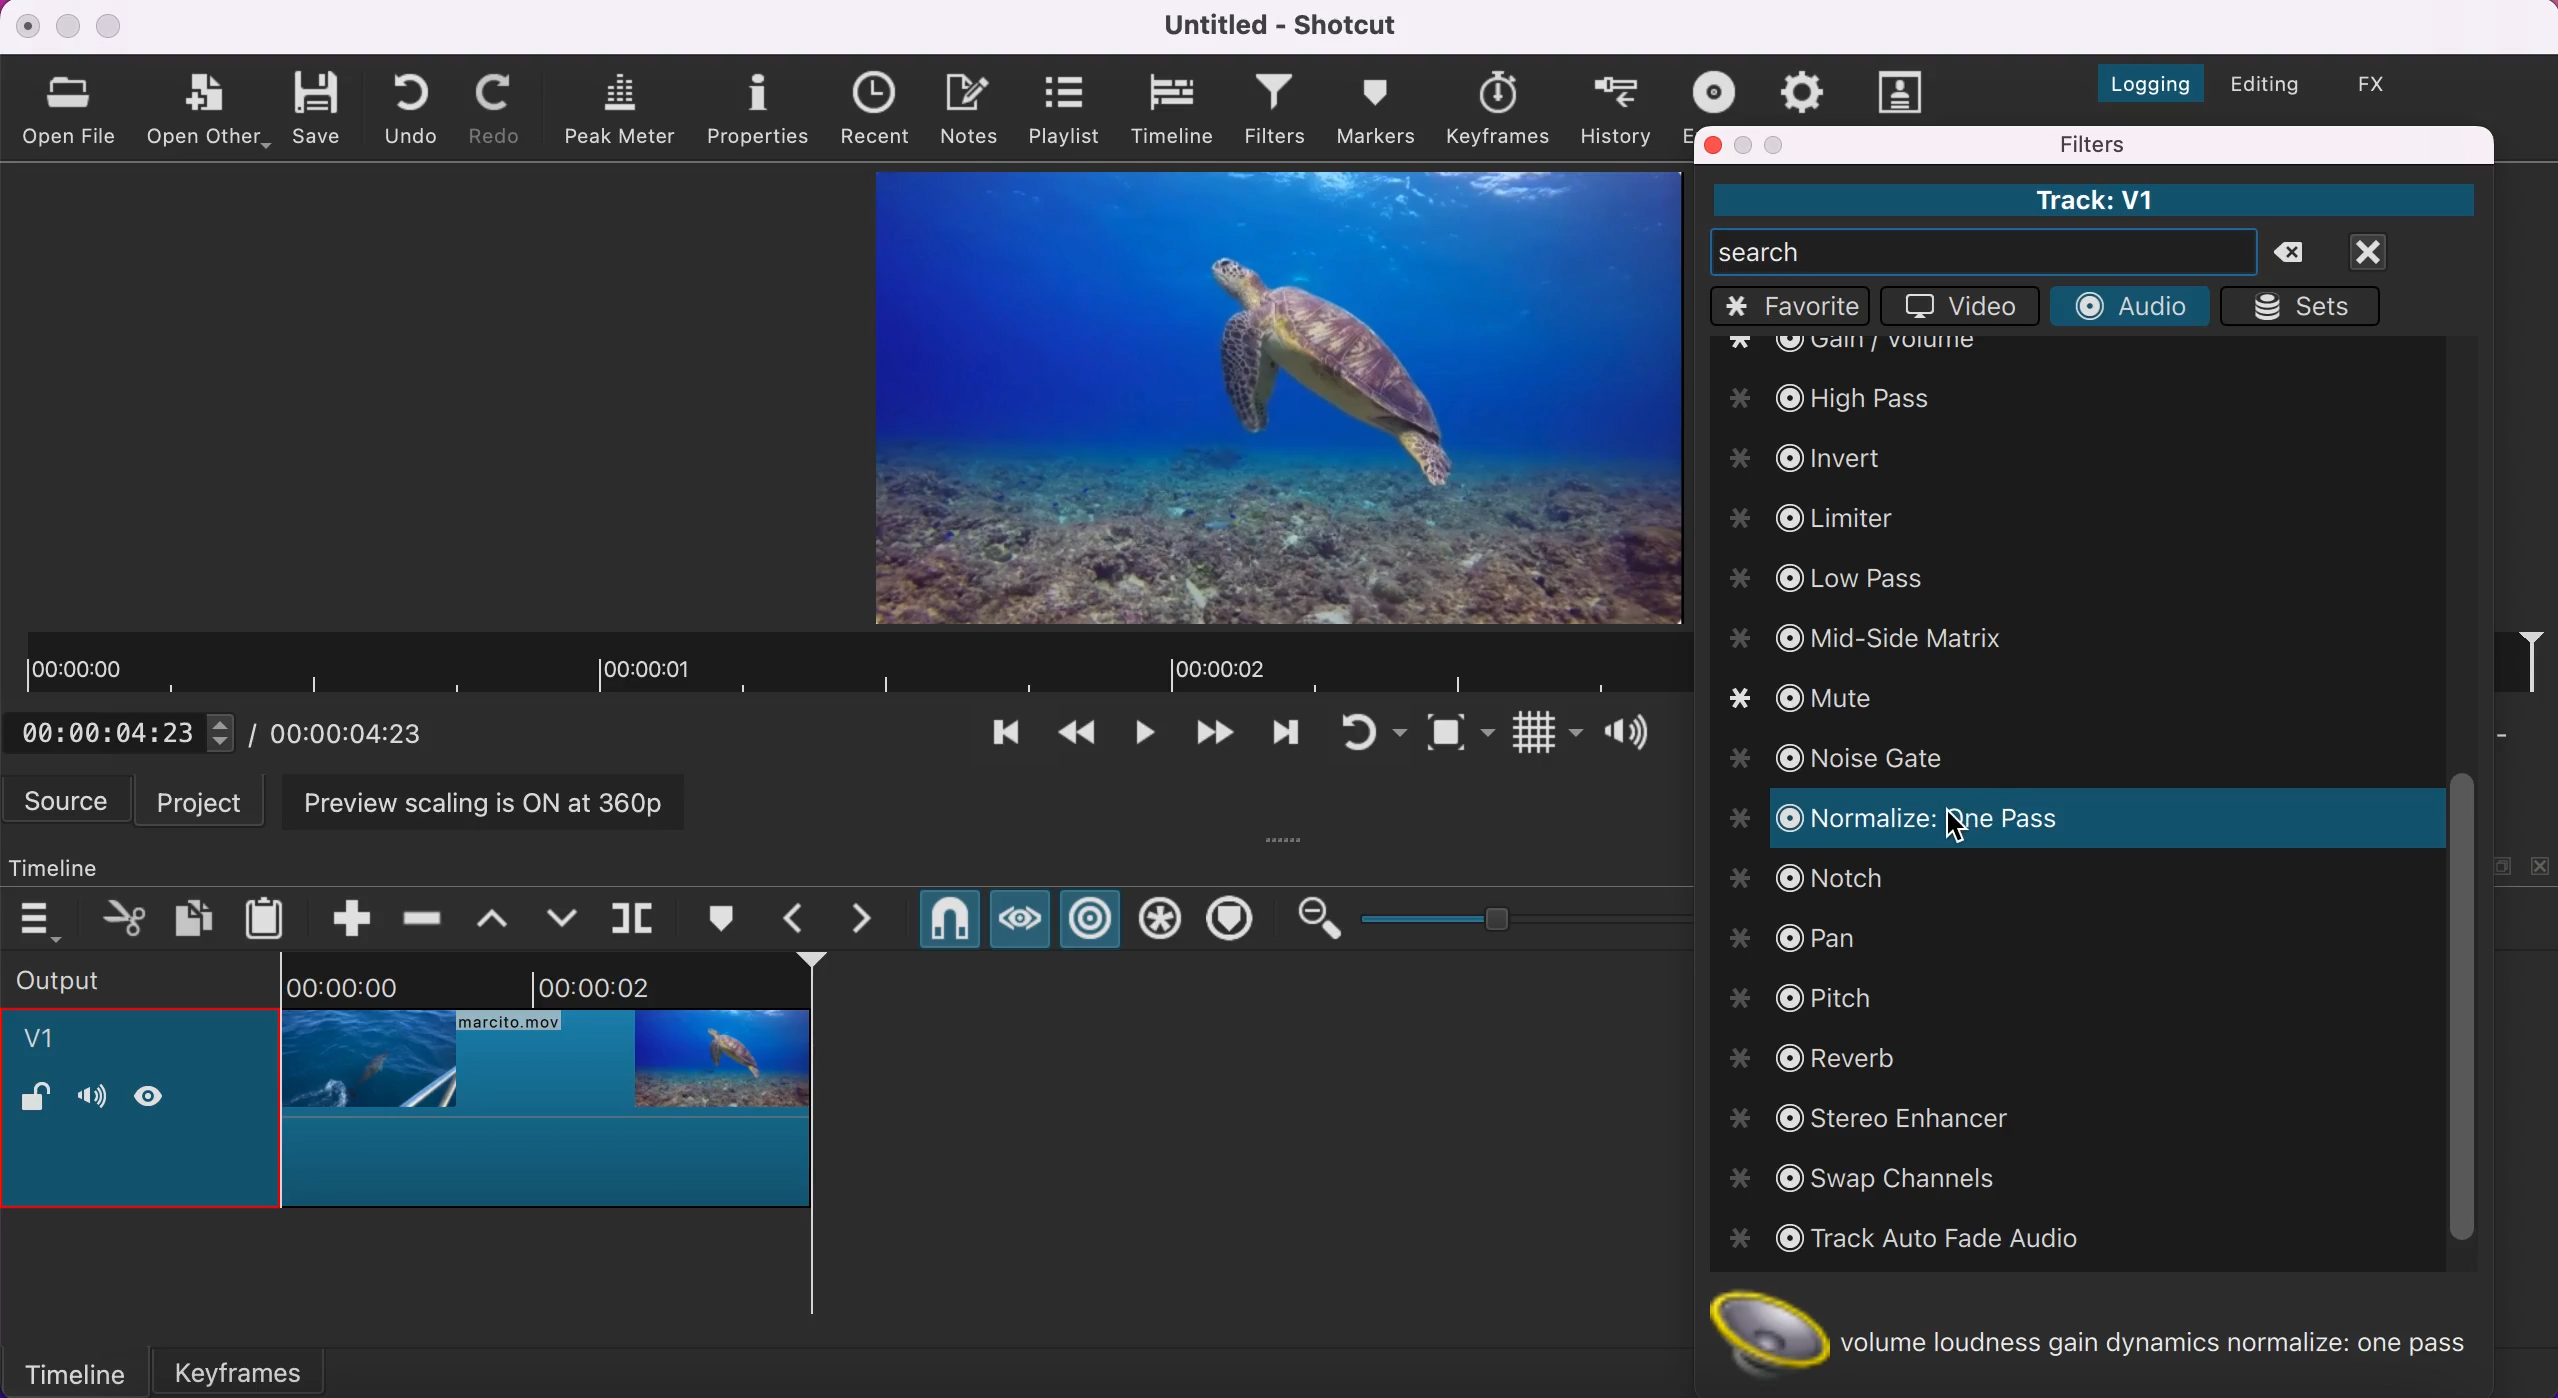  What do you see at coordinates (1063, 109) in the screenshot?
I see `playlist` at bounding box center [1063, 109].